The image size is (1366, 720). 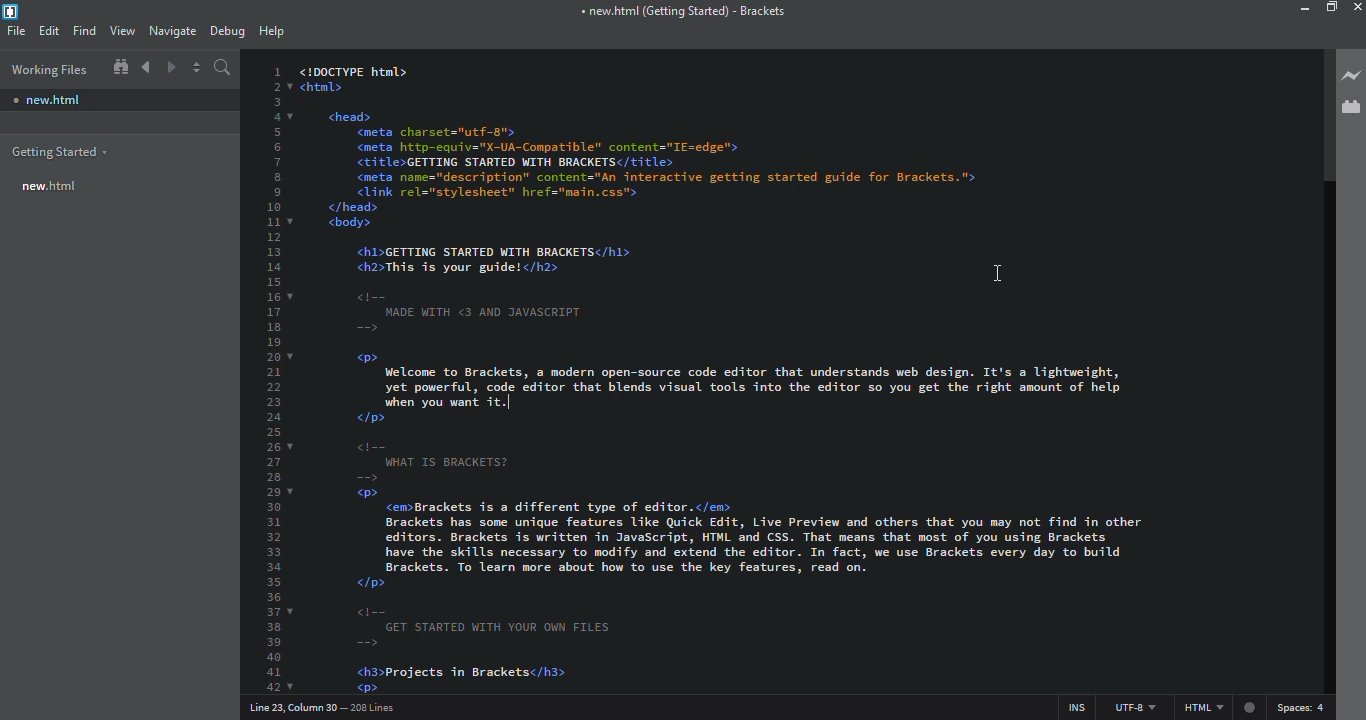 What do you see at coordinates (783, 557) in the screenshot?
I see `test code` at bounding box center [783, 557].